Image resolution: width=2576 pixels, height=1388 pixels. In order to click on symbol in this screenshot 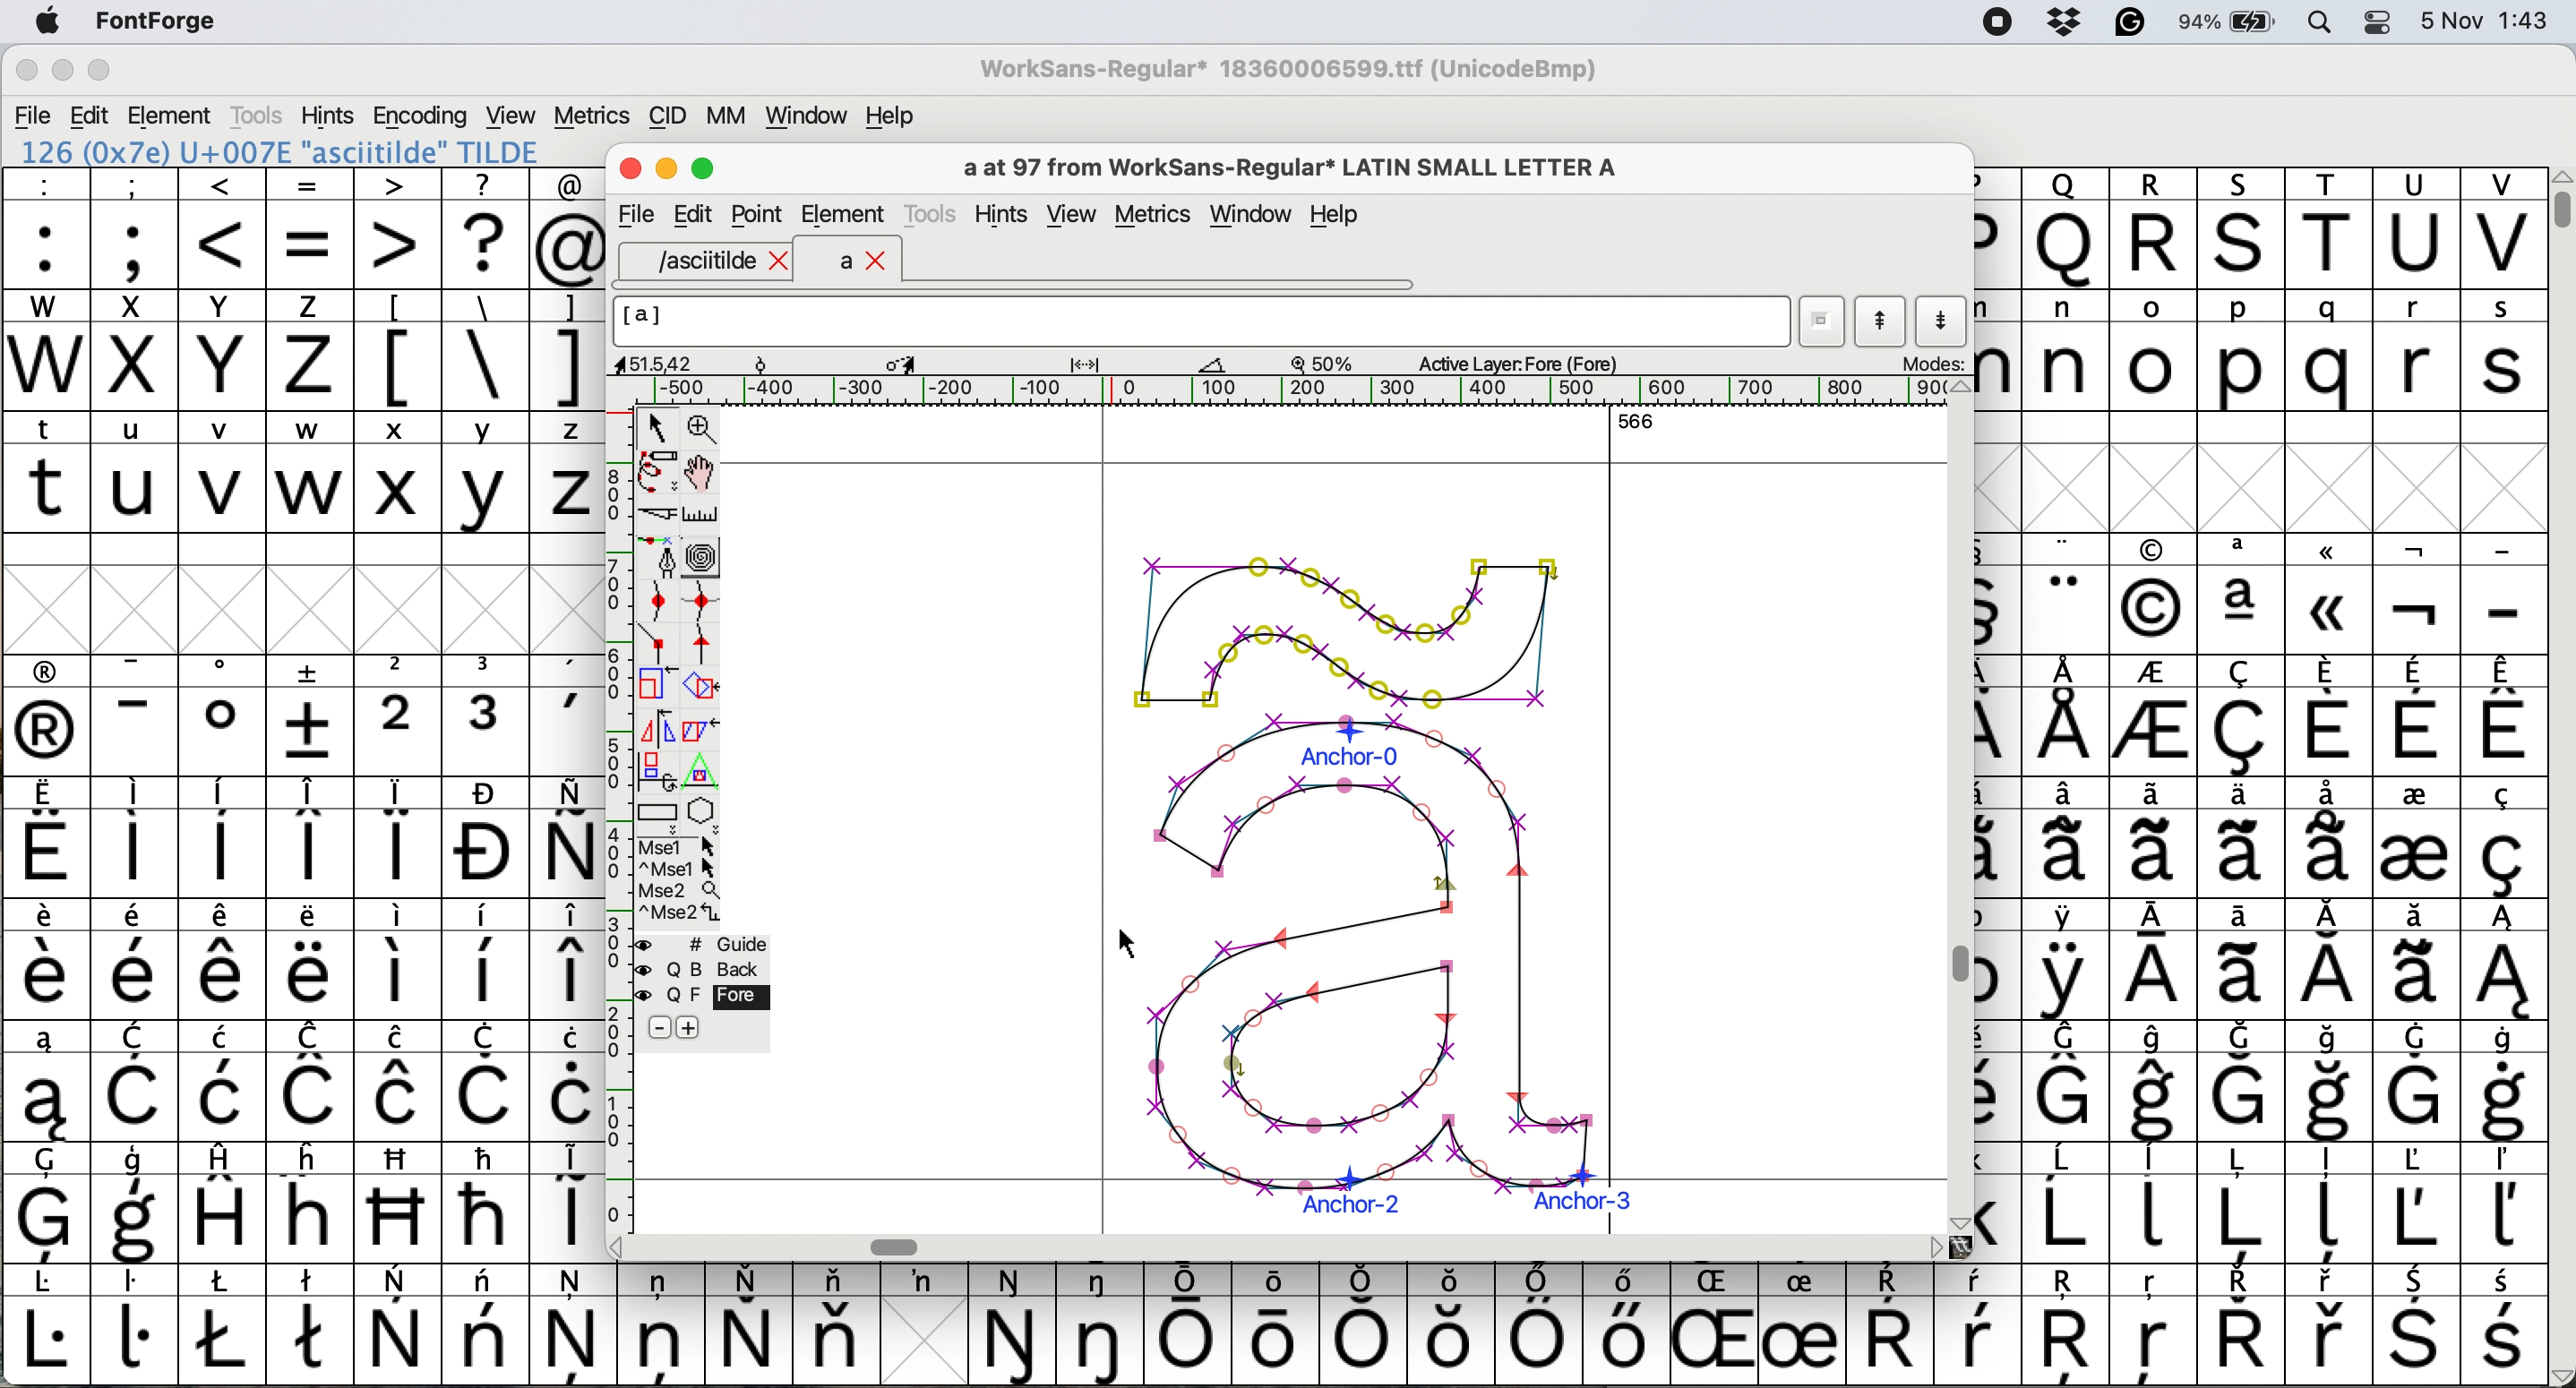, I will do `click(228, 1081)`.